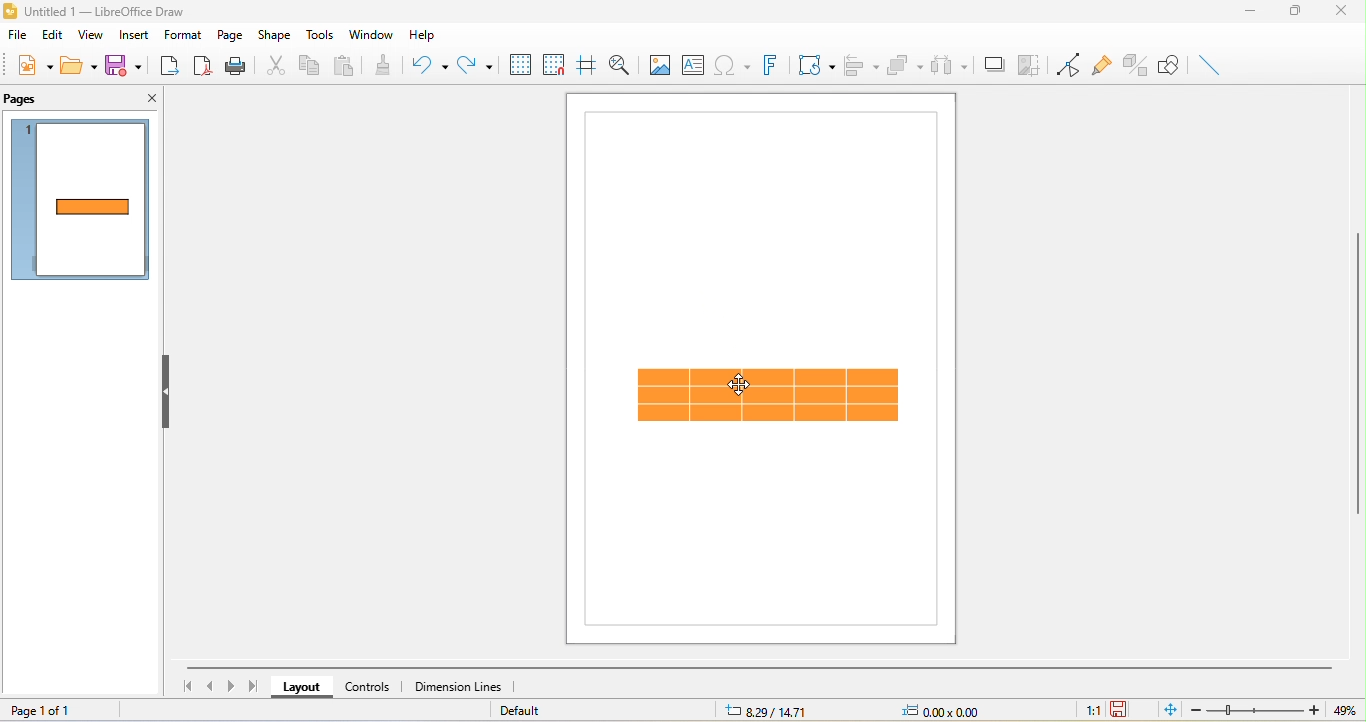 This screenshot has width=1366, height=722. What do you see at coordinates (1343, 711) in the screenshot?
I see `49%` at bounding box center [1343, 711].